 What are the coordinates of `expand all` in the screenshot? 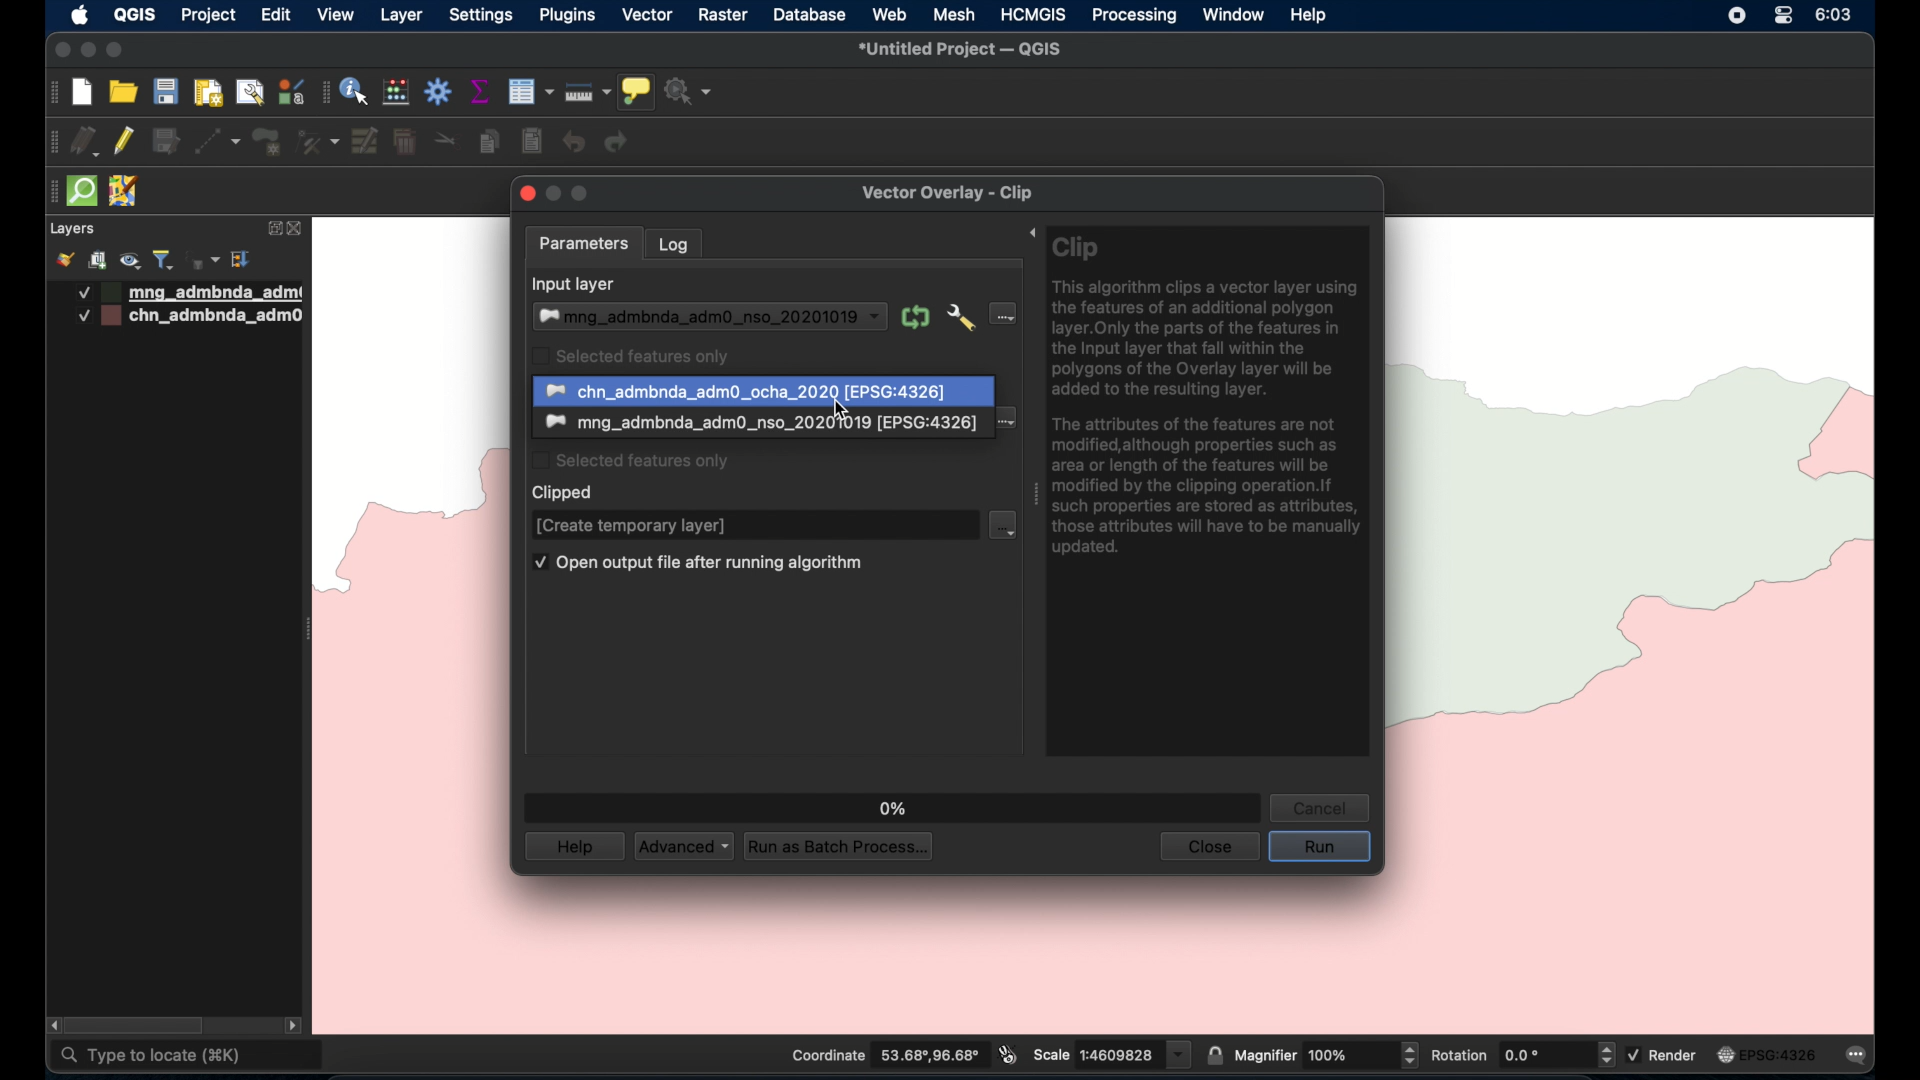 It's located at (242, 260).